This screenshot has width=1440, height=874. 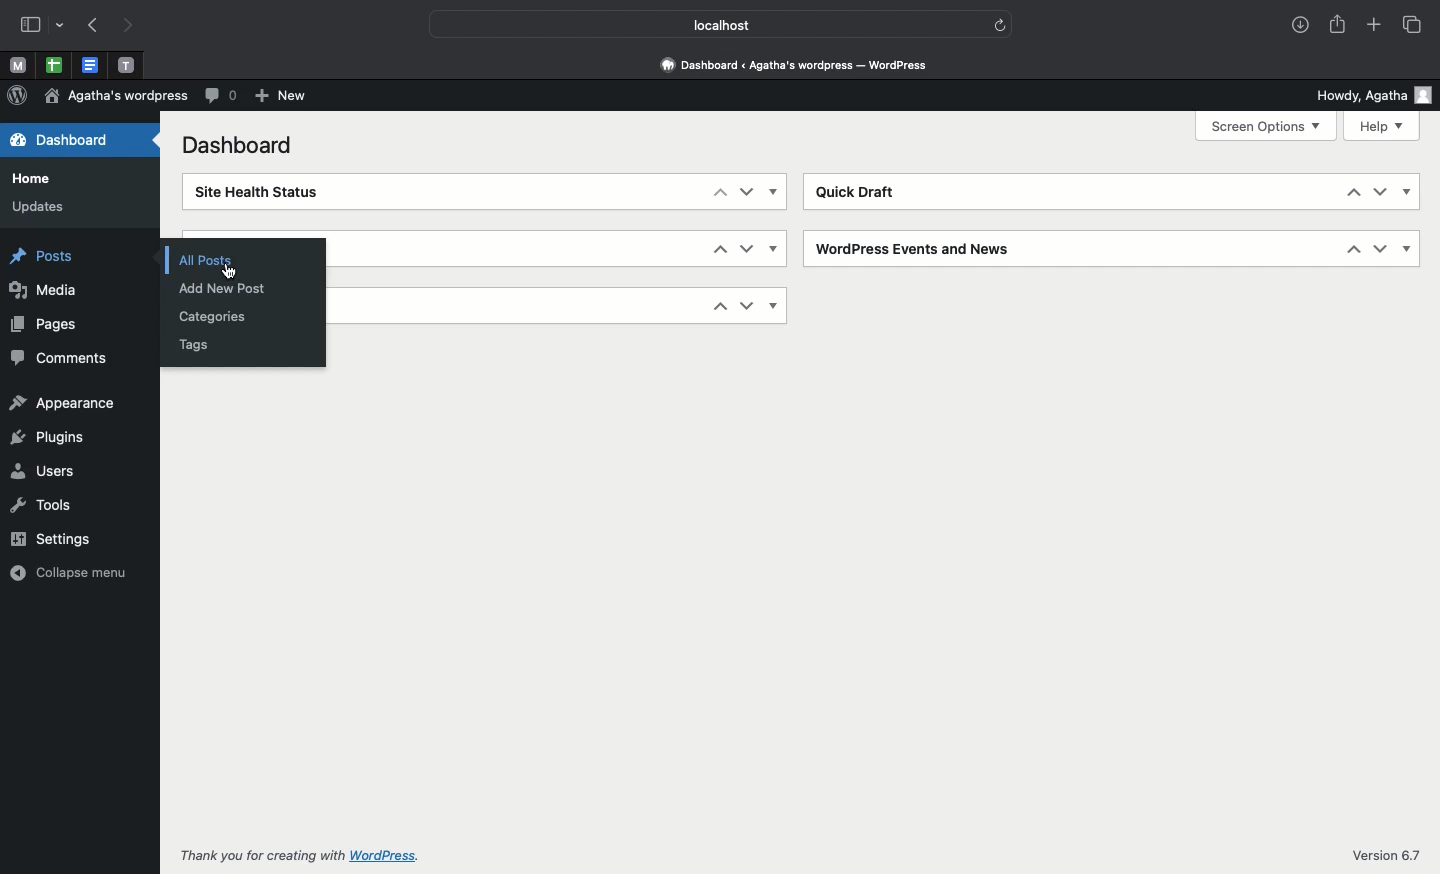 I want to click on Pinned tabs, so click(x=129, y=64).